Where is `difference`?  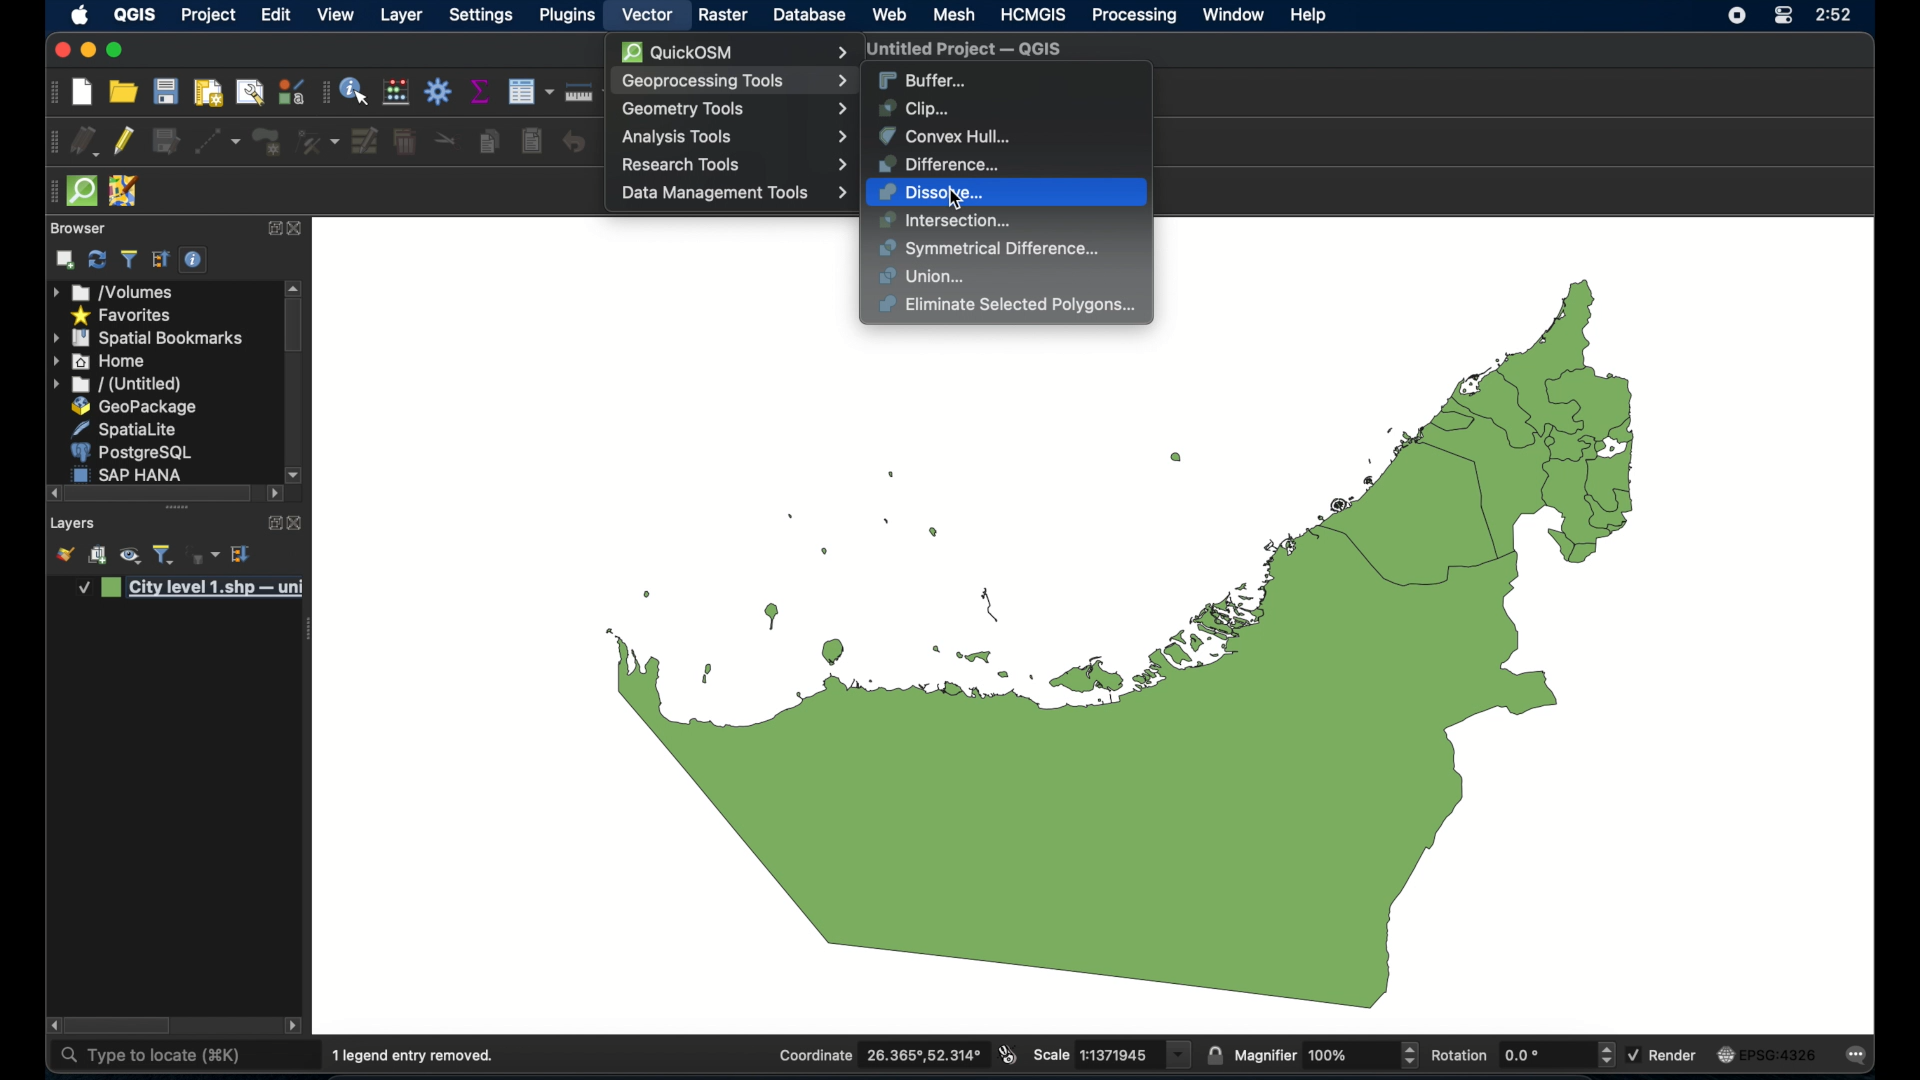
difference is located at coordinates (941, 163).